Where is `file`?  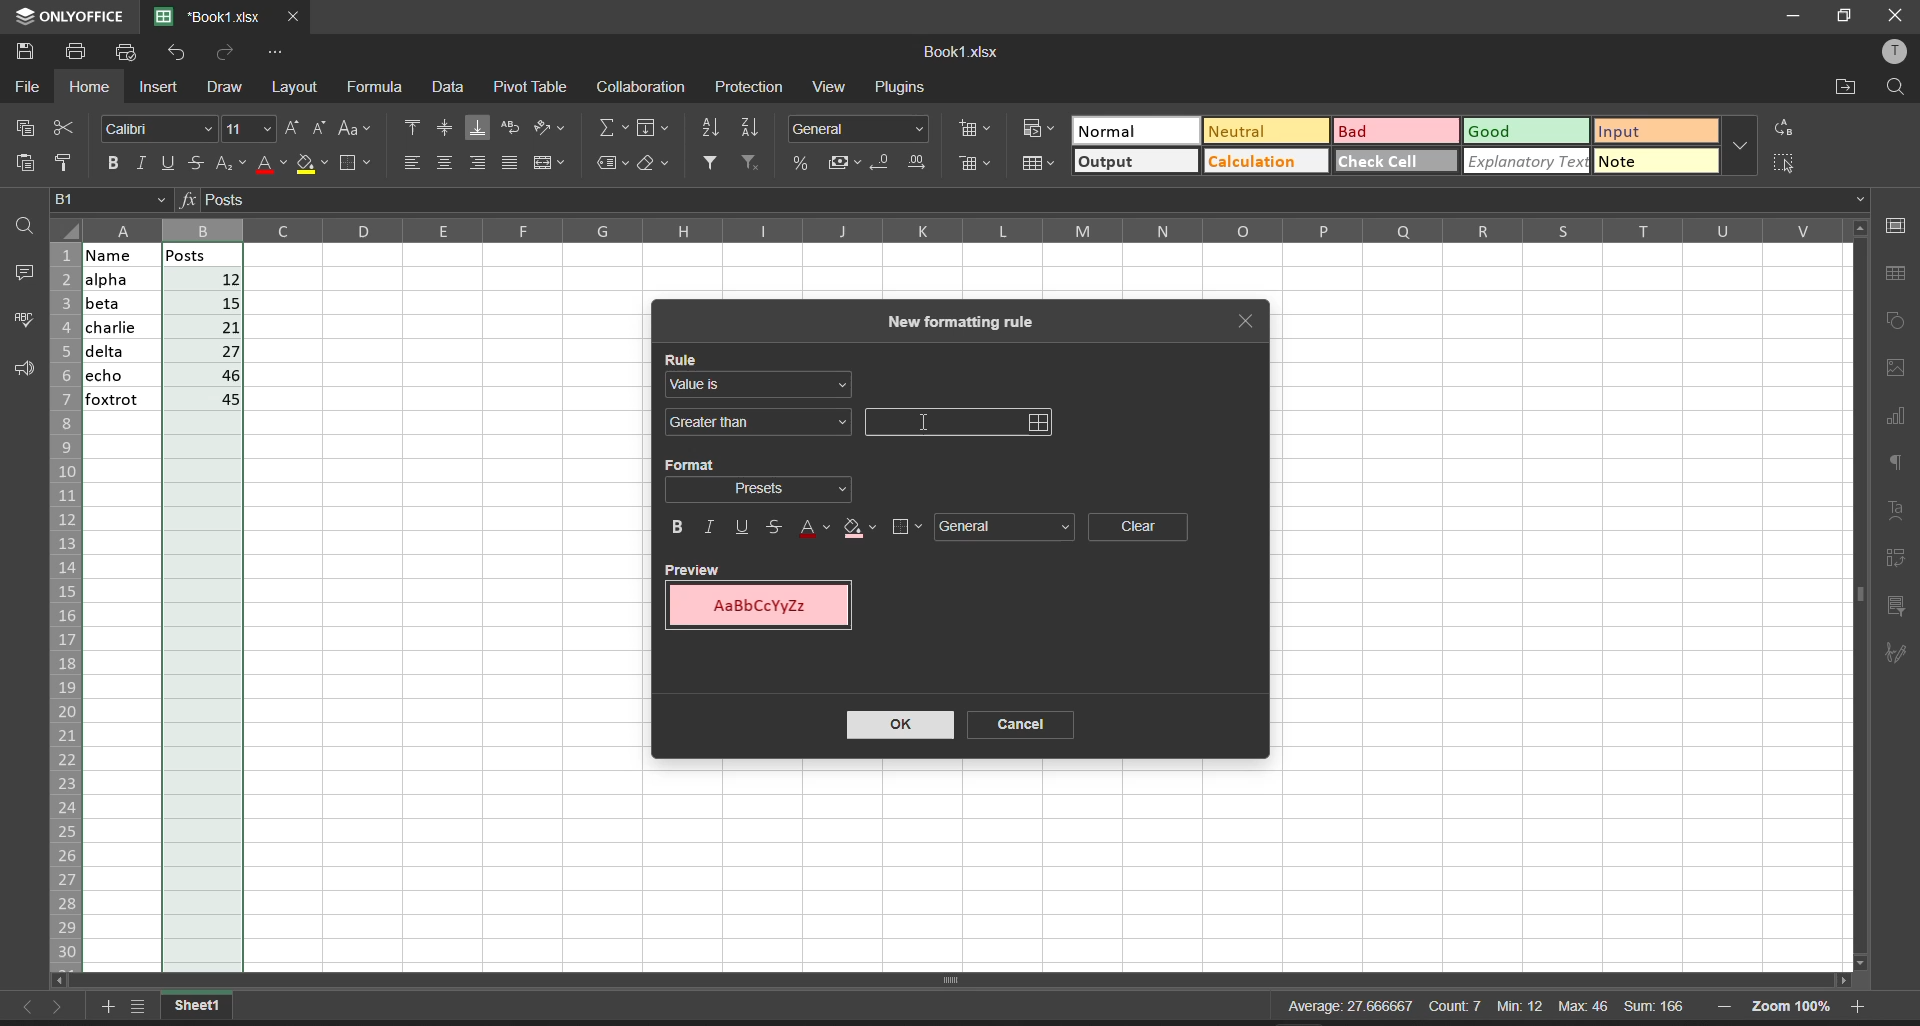
file is located at coordinates (28, 88).